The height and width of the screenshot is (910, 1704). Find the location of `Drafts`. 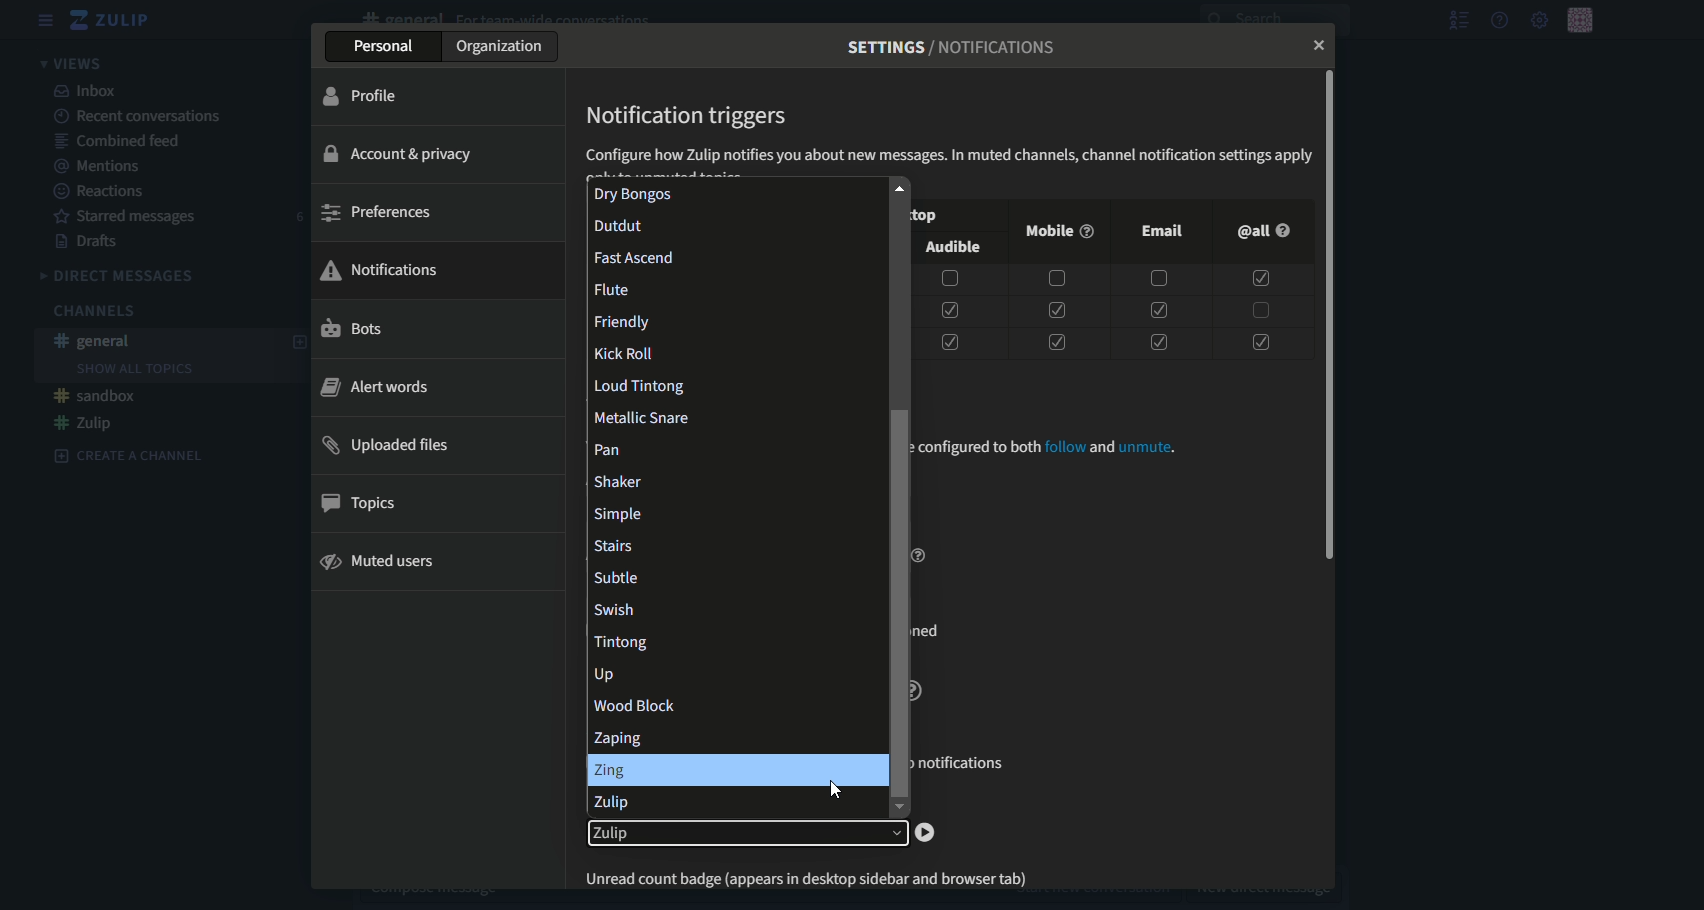

Drafts is located at coordinates (91, 243).